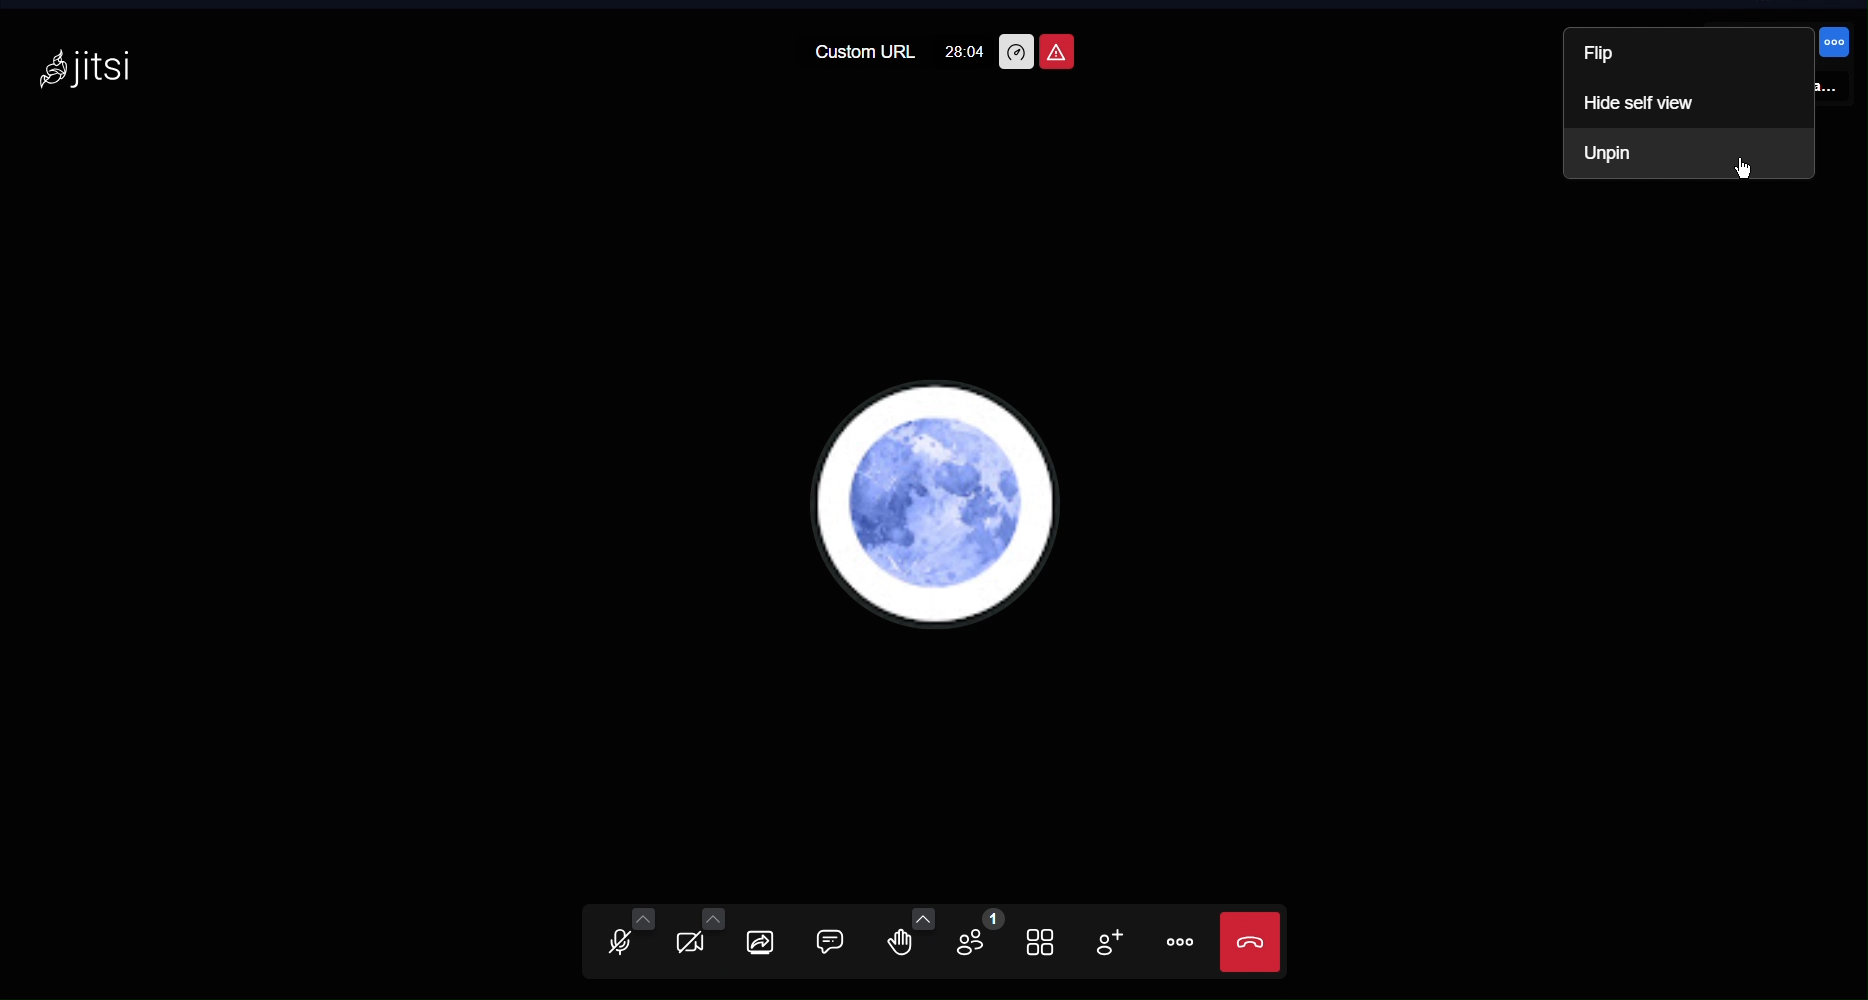 The height and width of the screenshot is (1000, 1868). Describe the element at coordinates (1180, 944) in the screenshot. I see `More Options` at that location.